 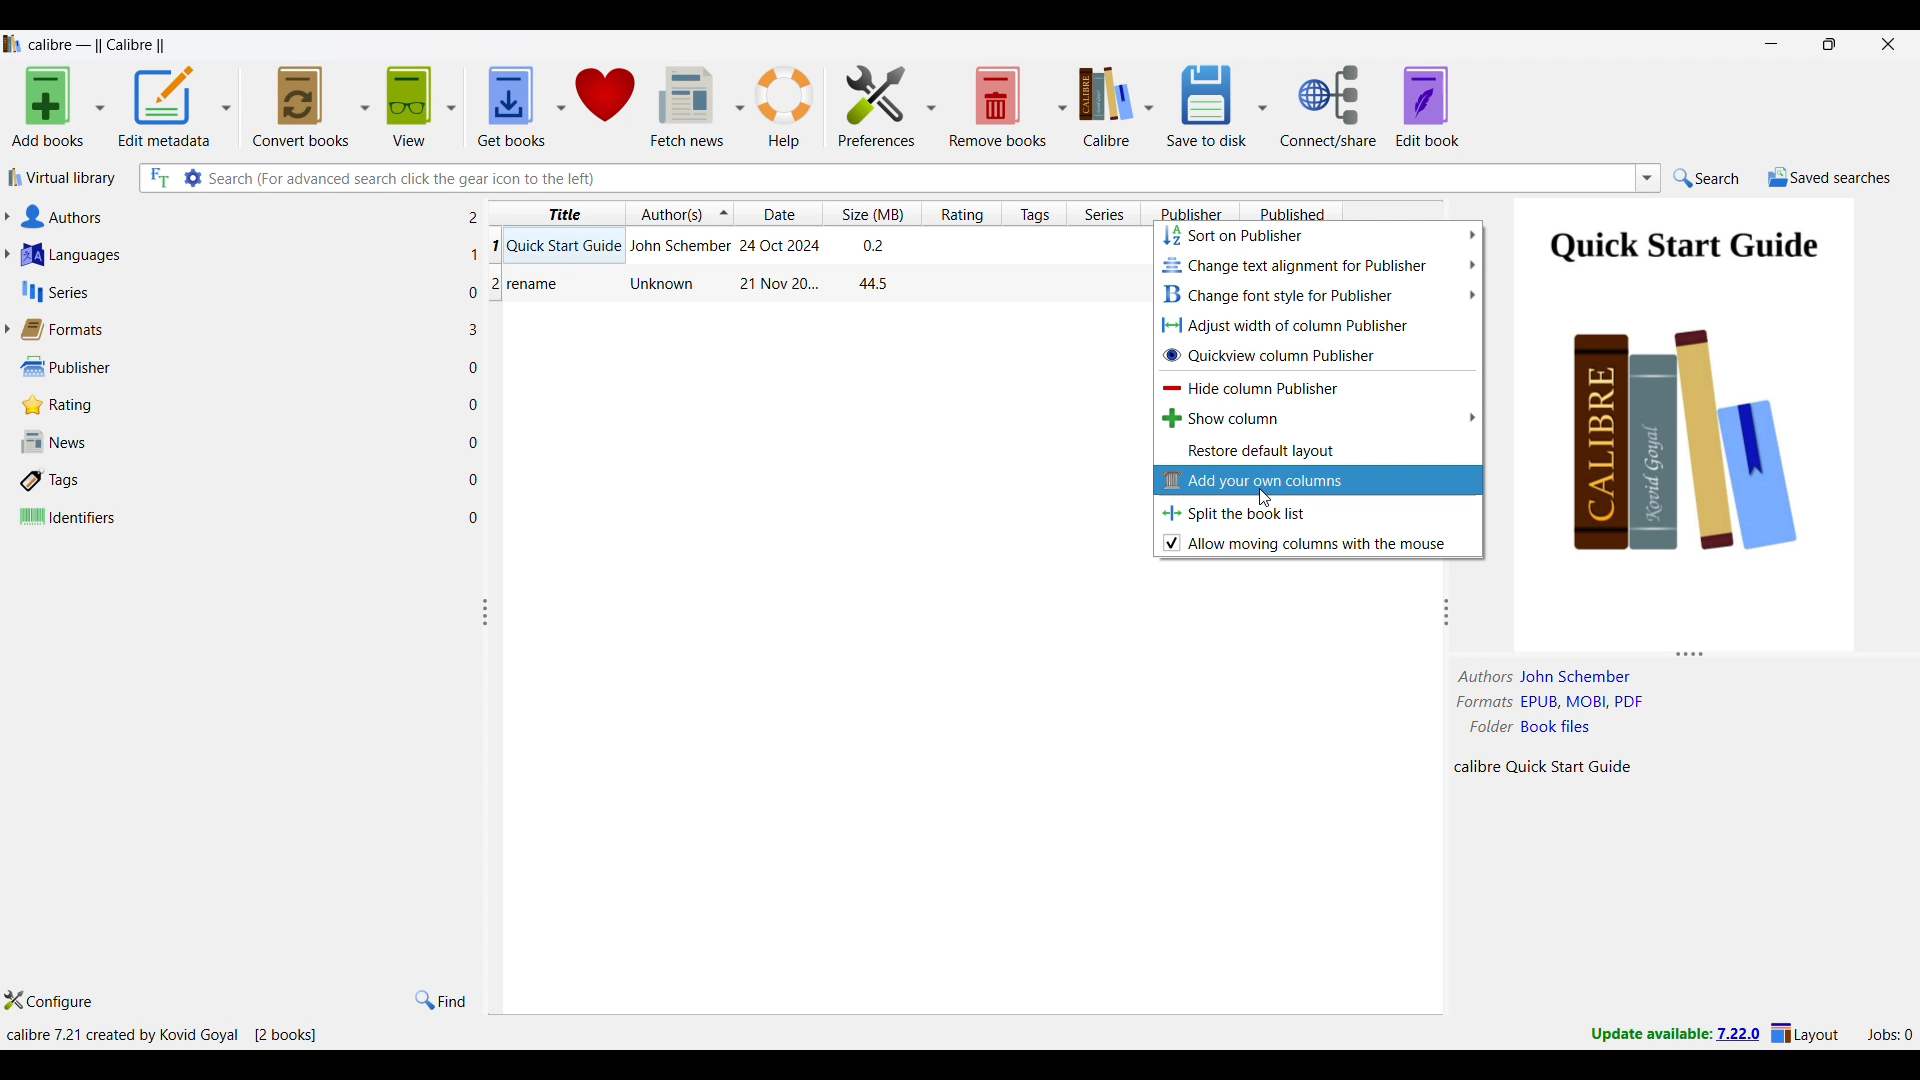 I want to click on Change text alignment for Publisher options, so click(x=1317, y=265).